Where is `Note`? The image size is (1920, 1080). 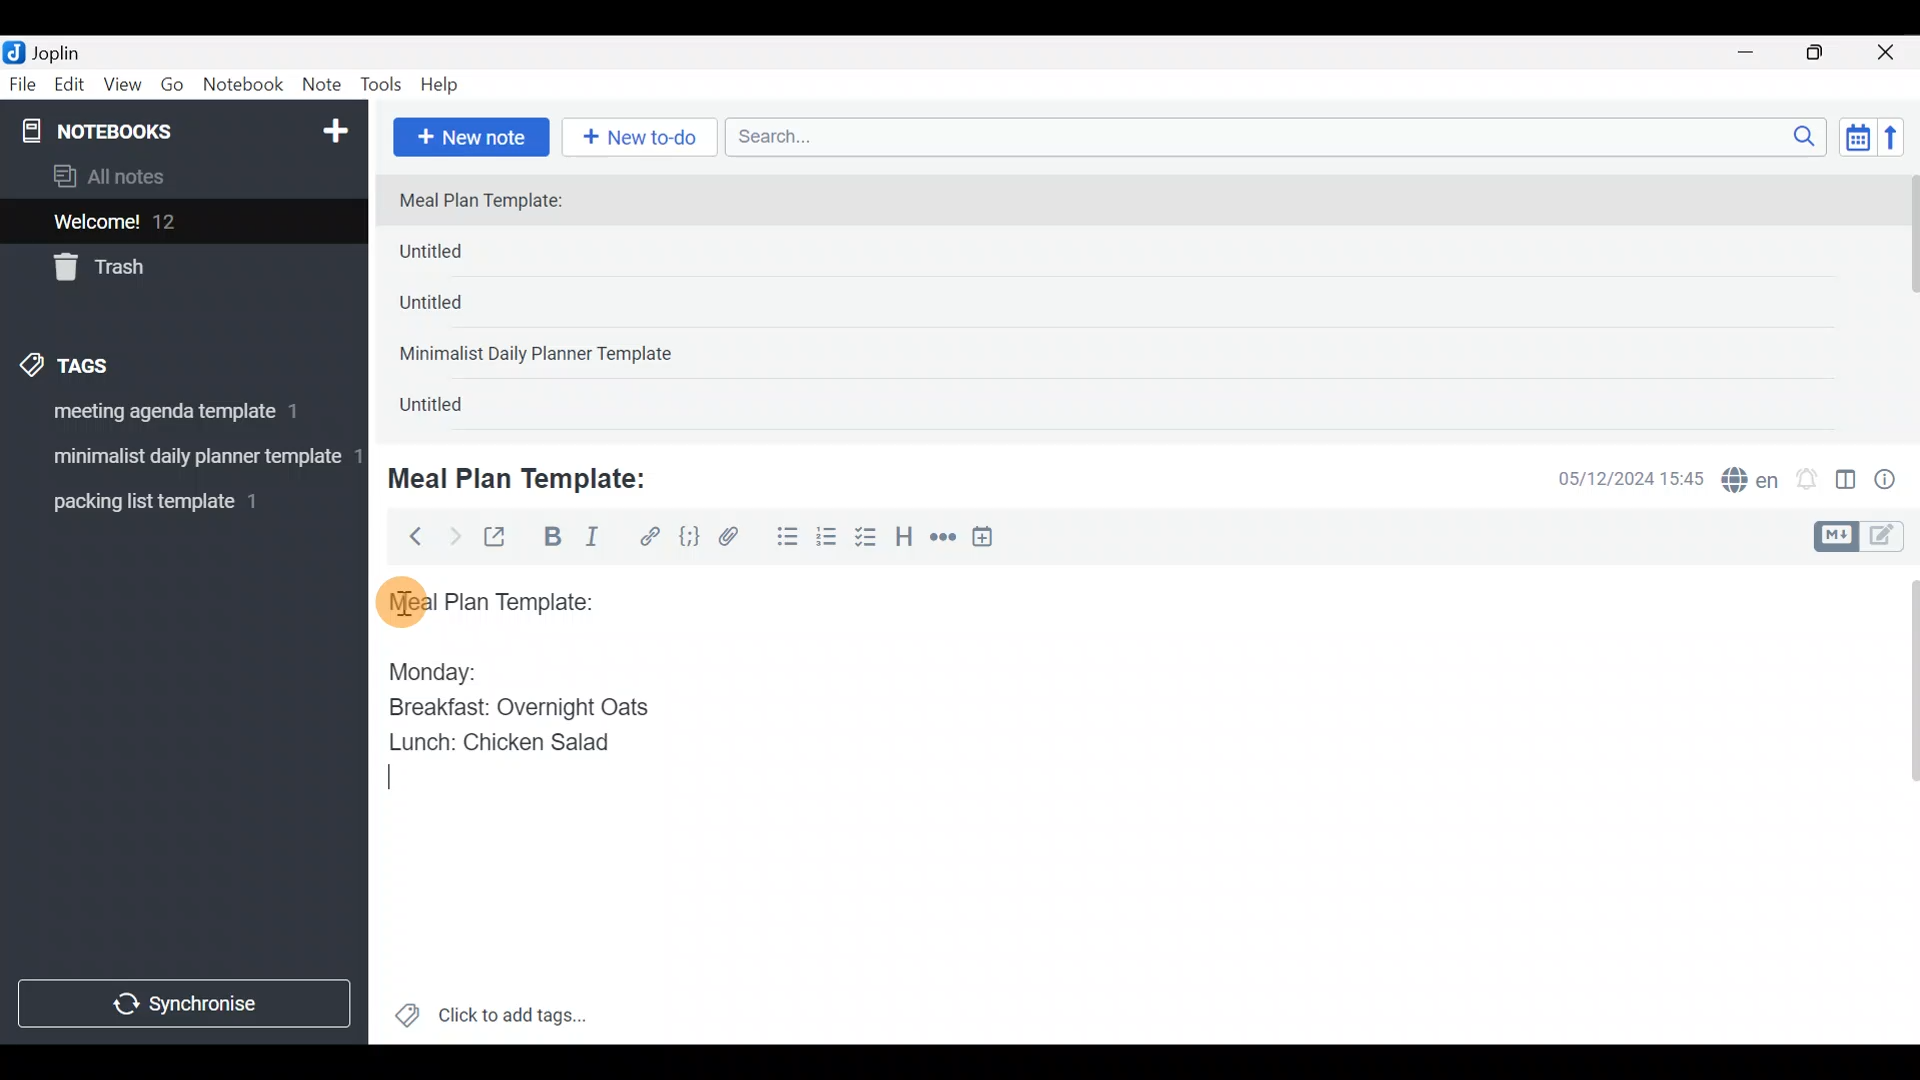 Note is located at coordinates (326, 86).